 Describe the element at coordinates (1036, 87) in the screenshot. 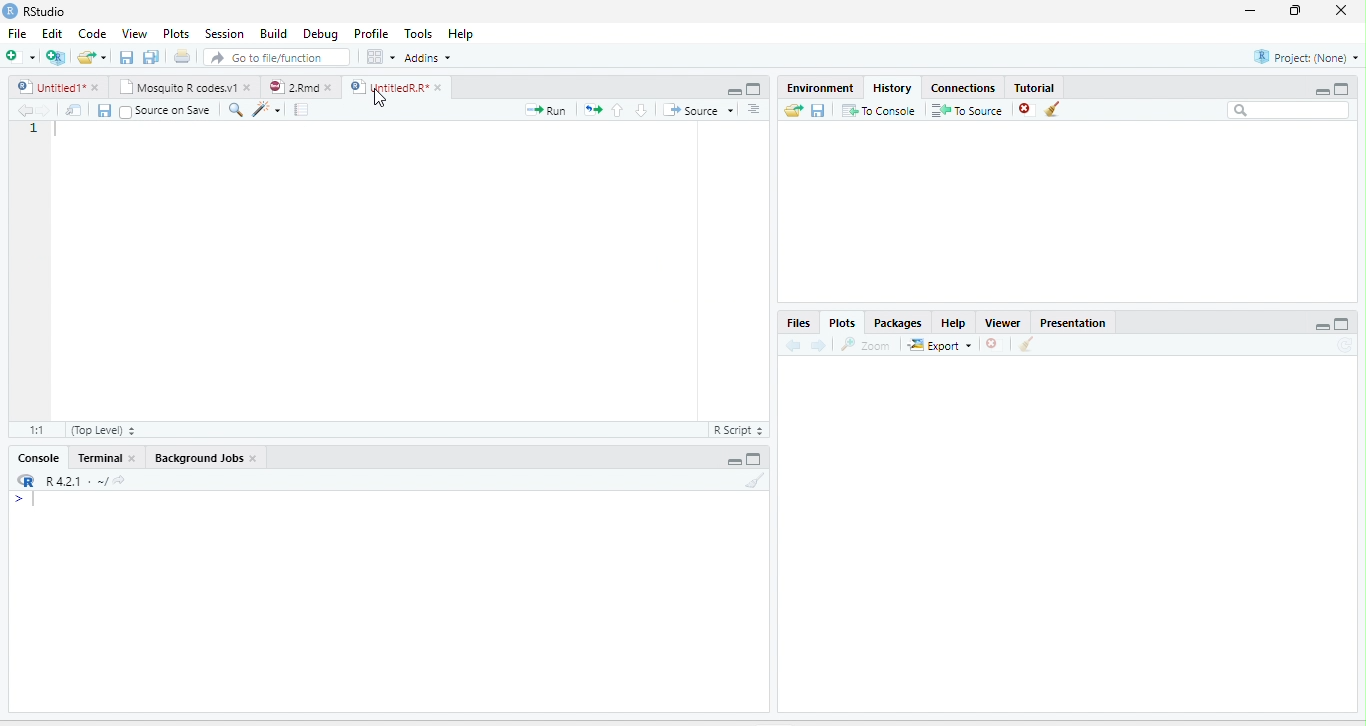

I see `Tutorial` at that location.